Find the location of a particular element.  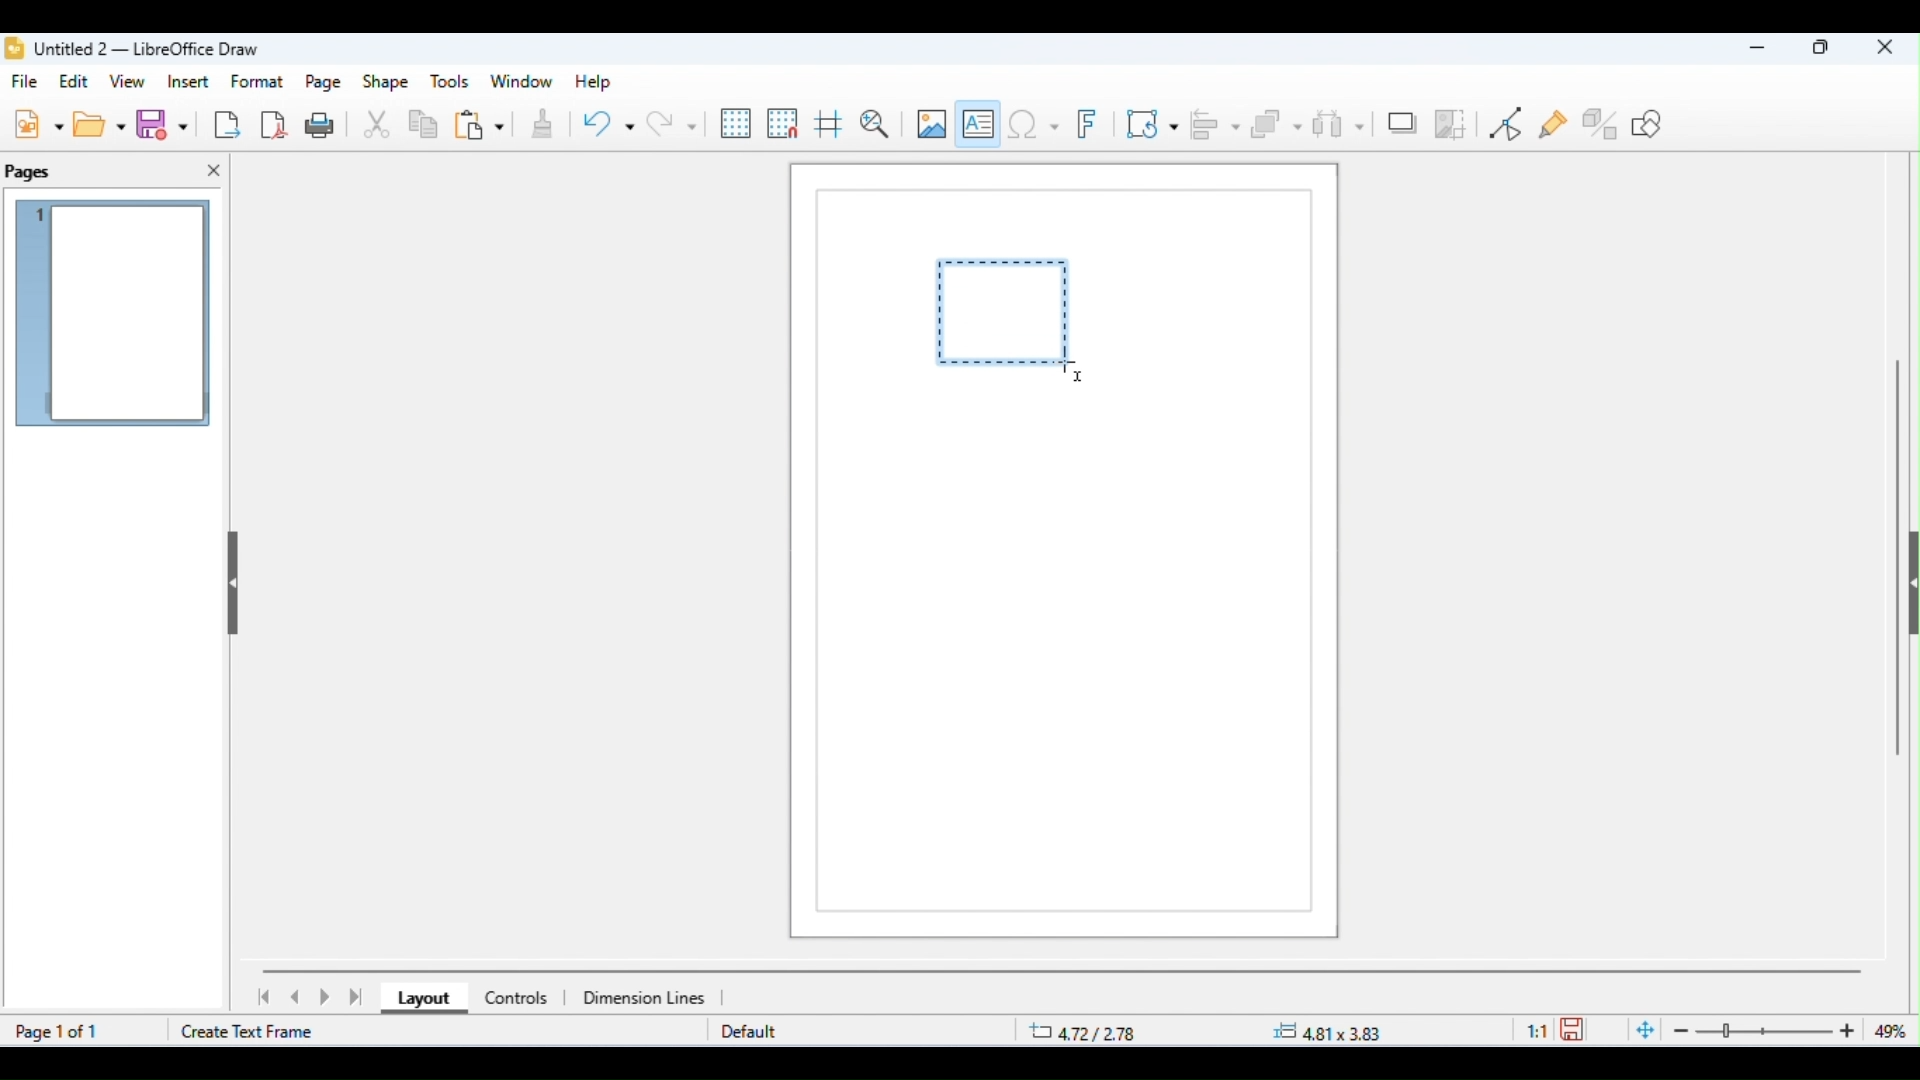

insert image is located at coordinates (930, 123).